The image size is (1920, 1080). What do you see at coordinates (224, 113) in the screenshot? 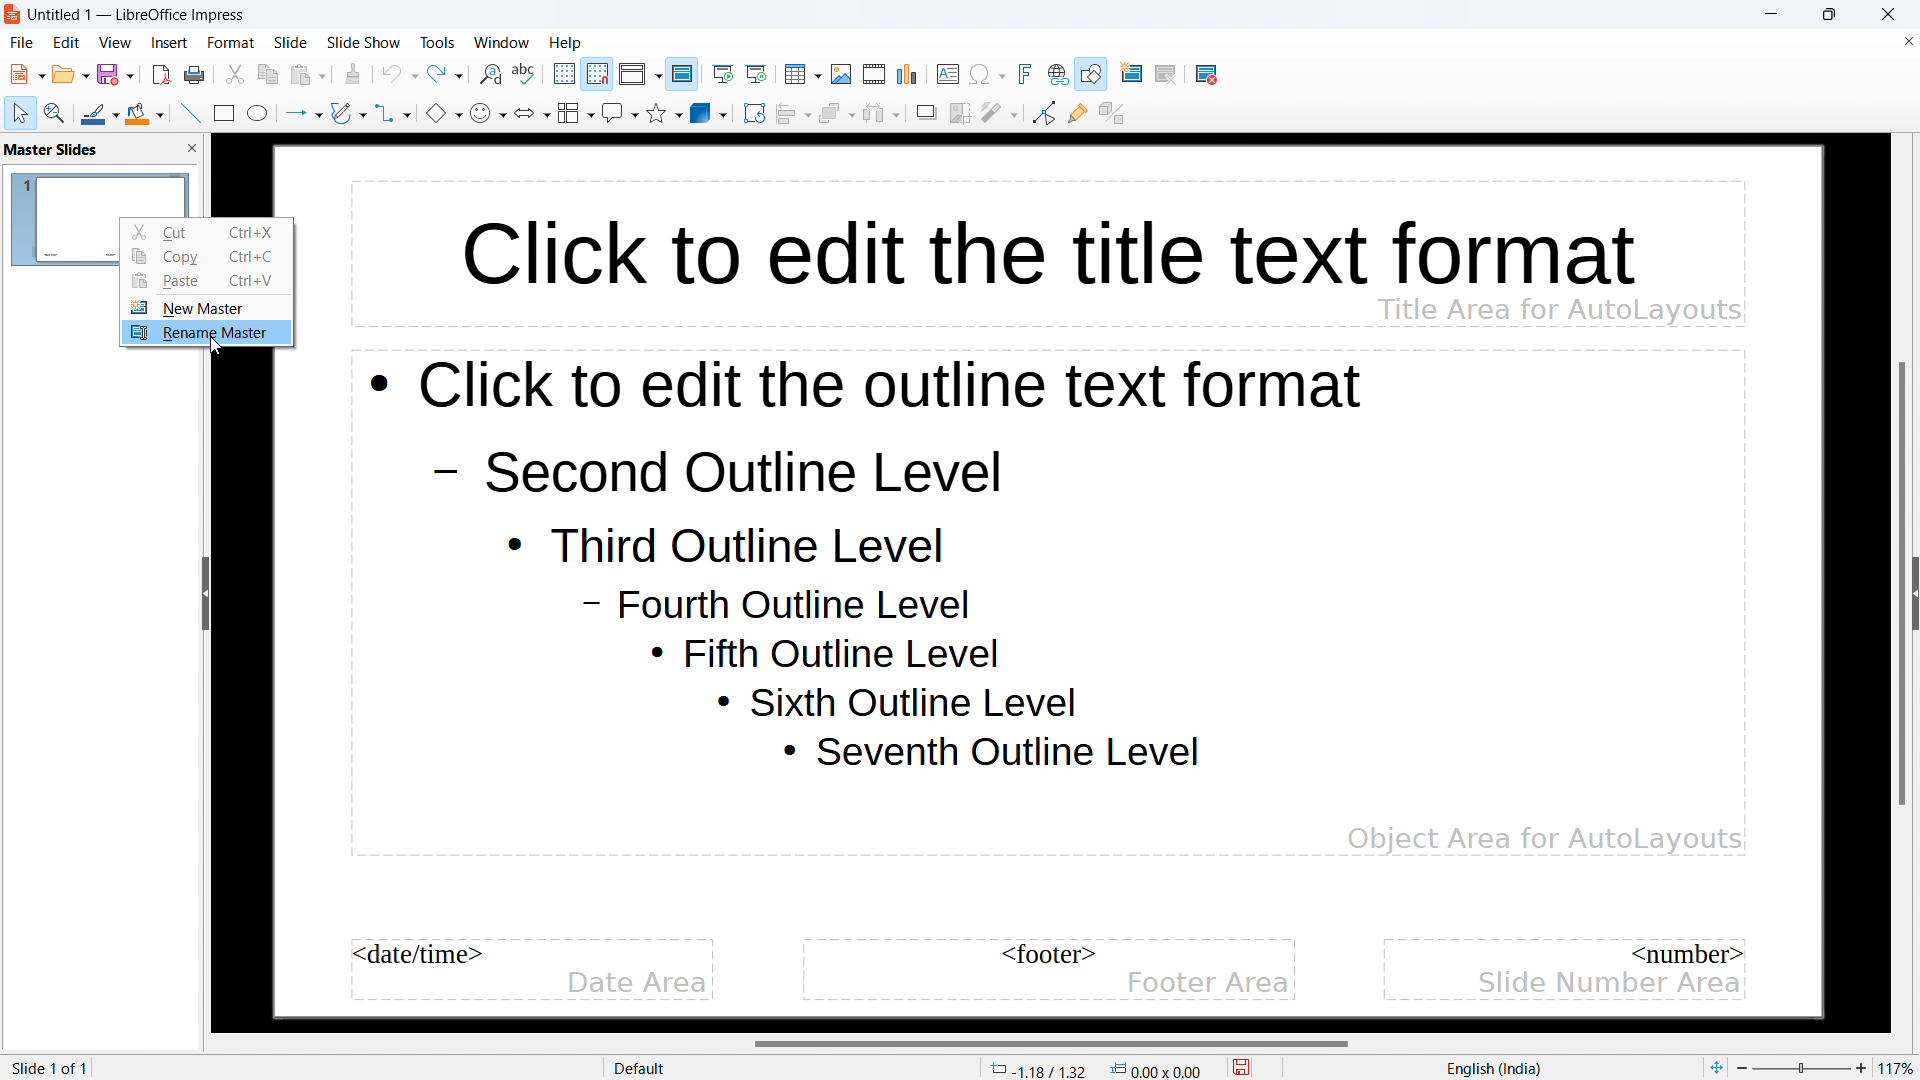
I see `rectangle` at bounding box center [224, 113].